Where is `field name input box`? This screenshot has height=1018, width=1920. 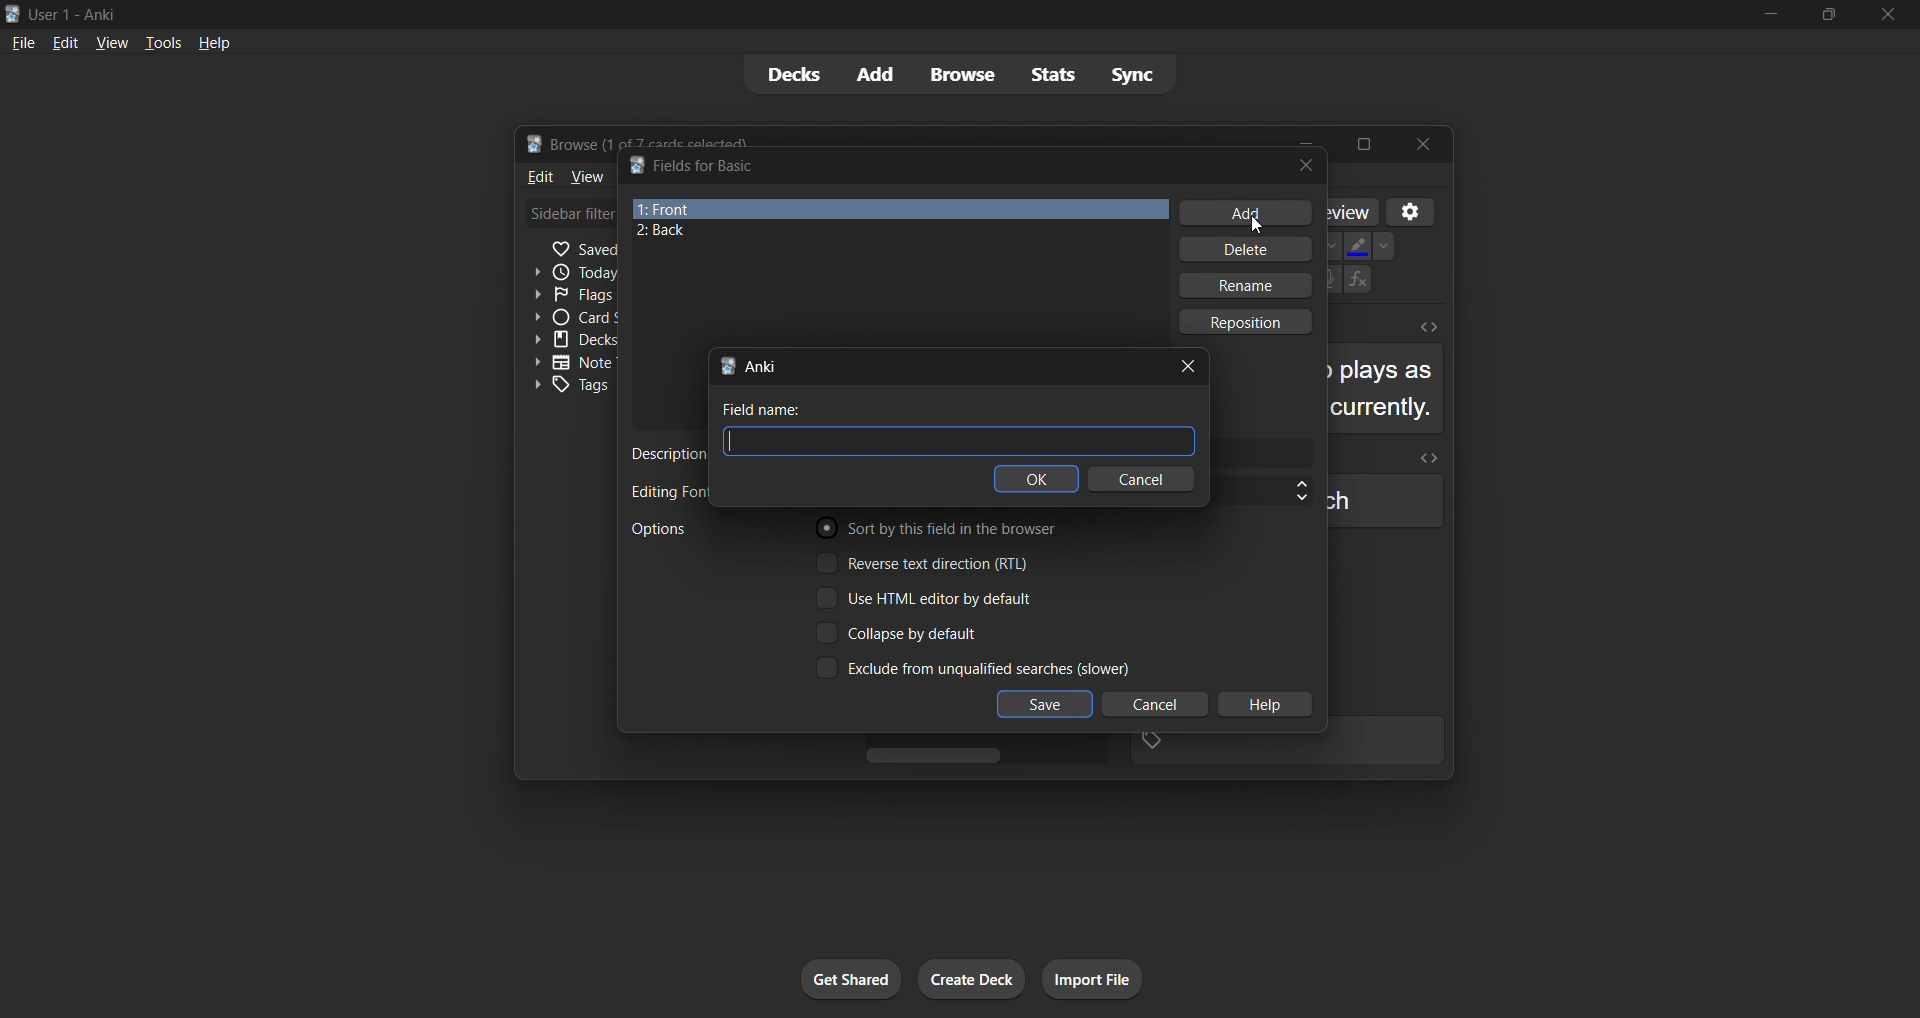
field name input box is located at coordinates (959, 442).